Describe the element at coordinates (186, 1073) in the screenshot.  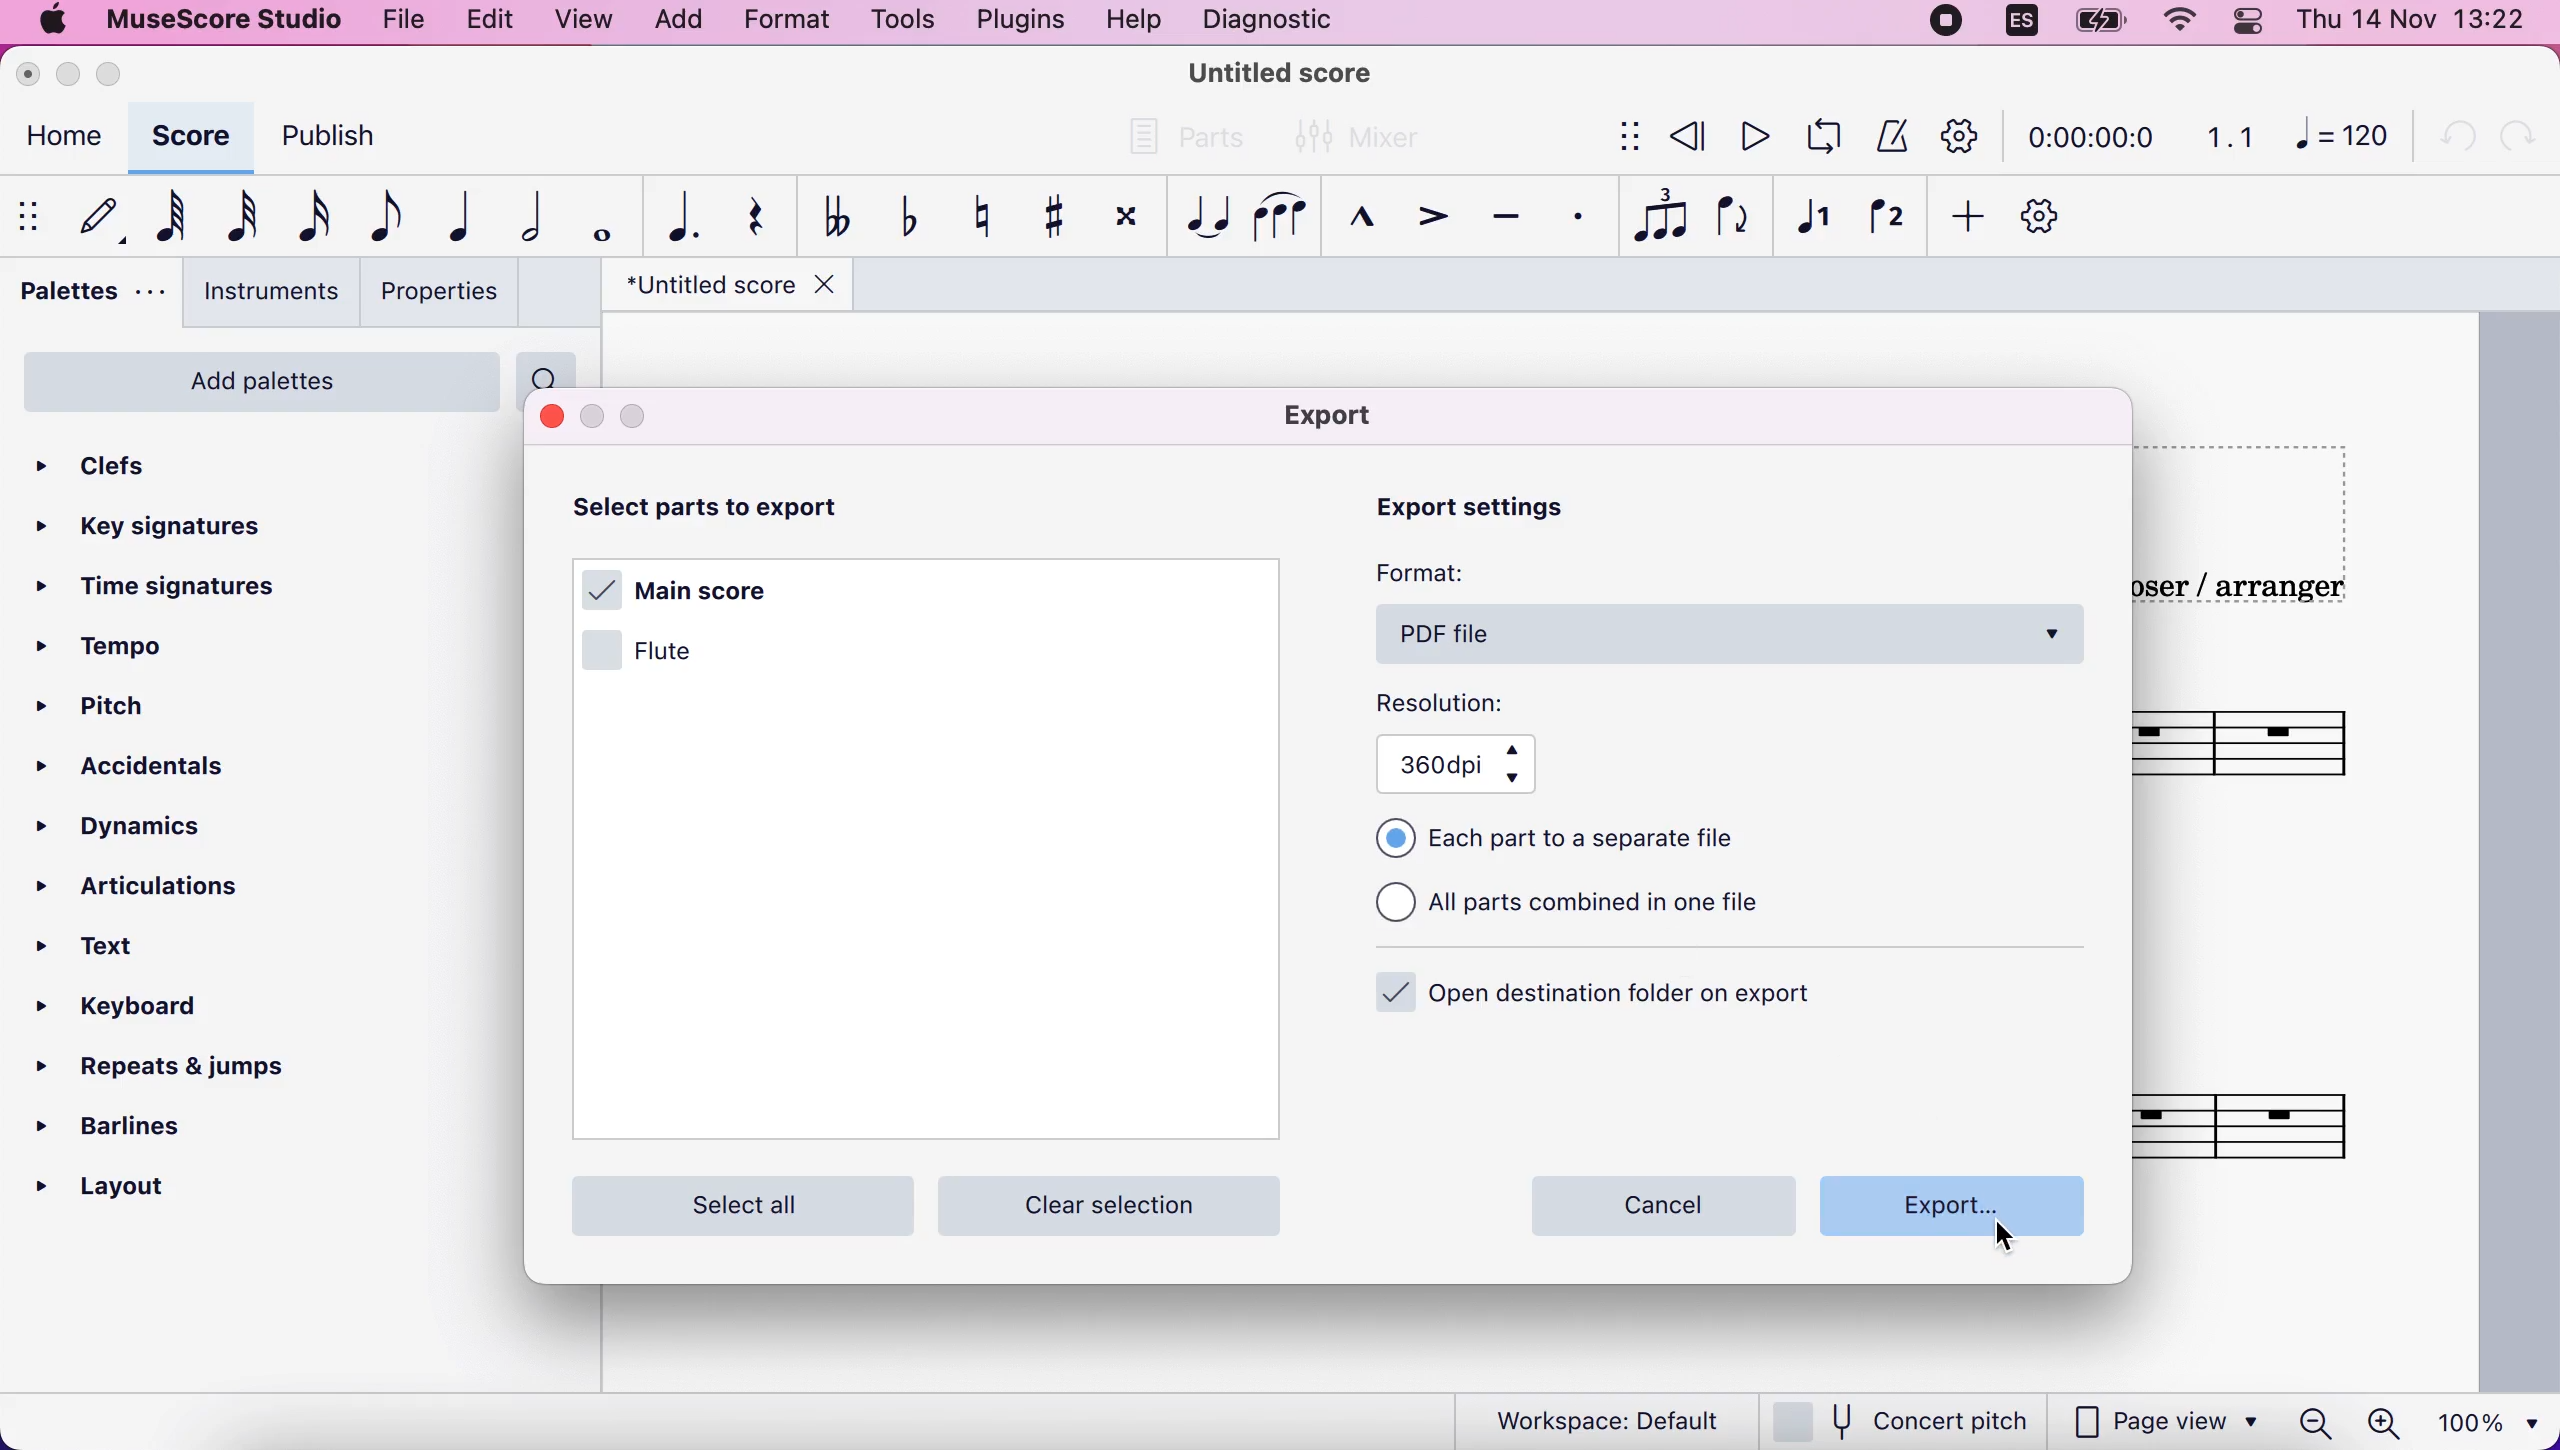
I see `repeats and jumps` at that location.